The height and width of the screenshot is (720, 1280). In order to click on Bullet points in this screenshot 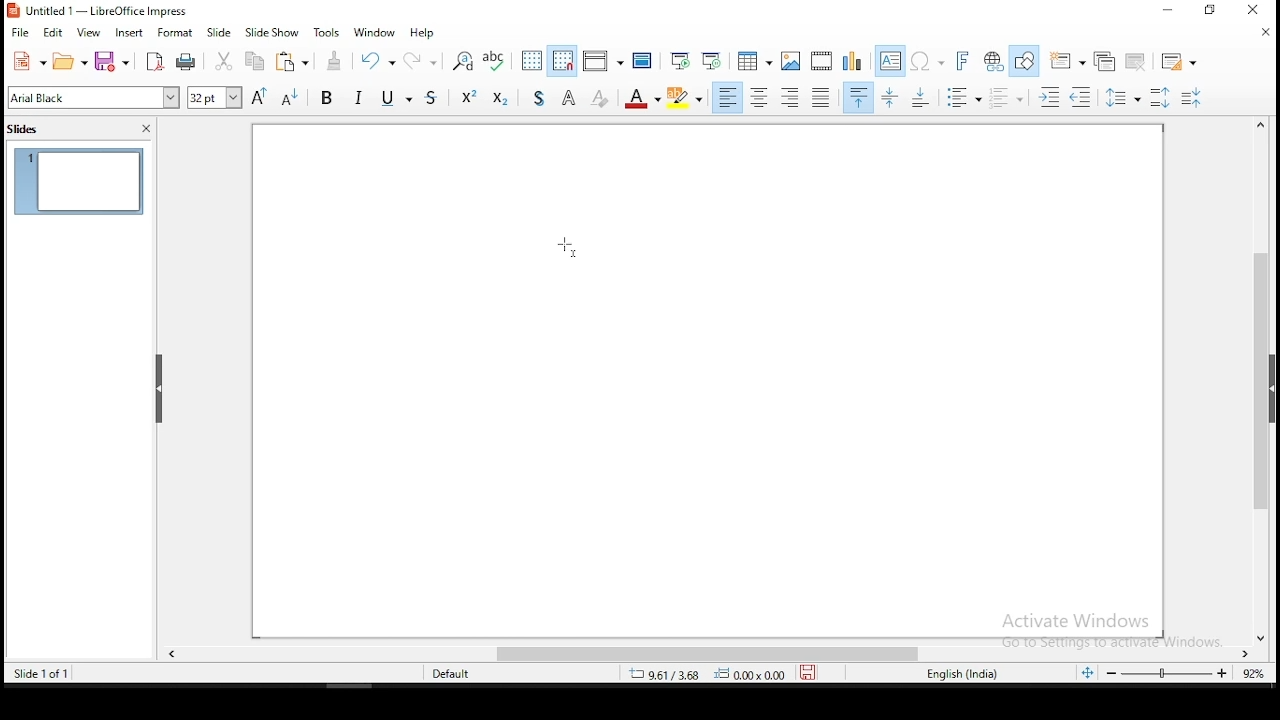, I will do `click(963, 98)`.